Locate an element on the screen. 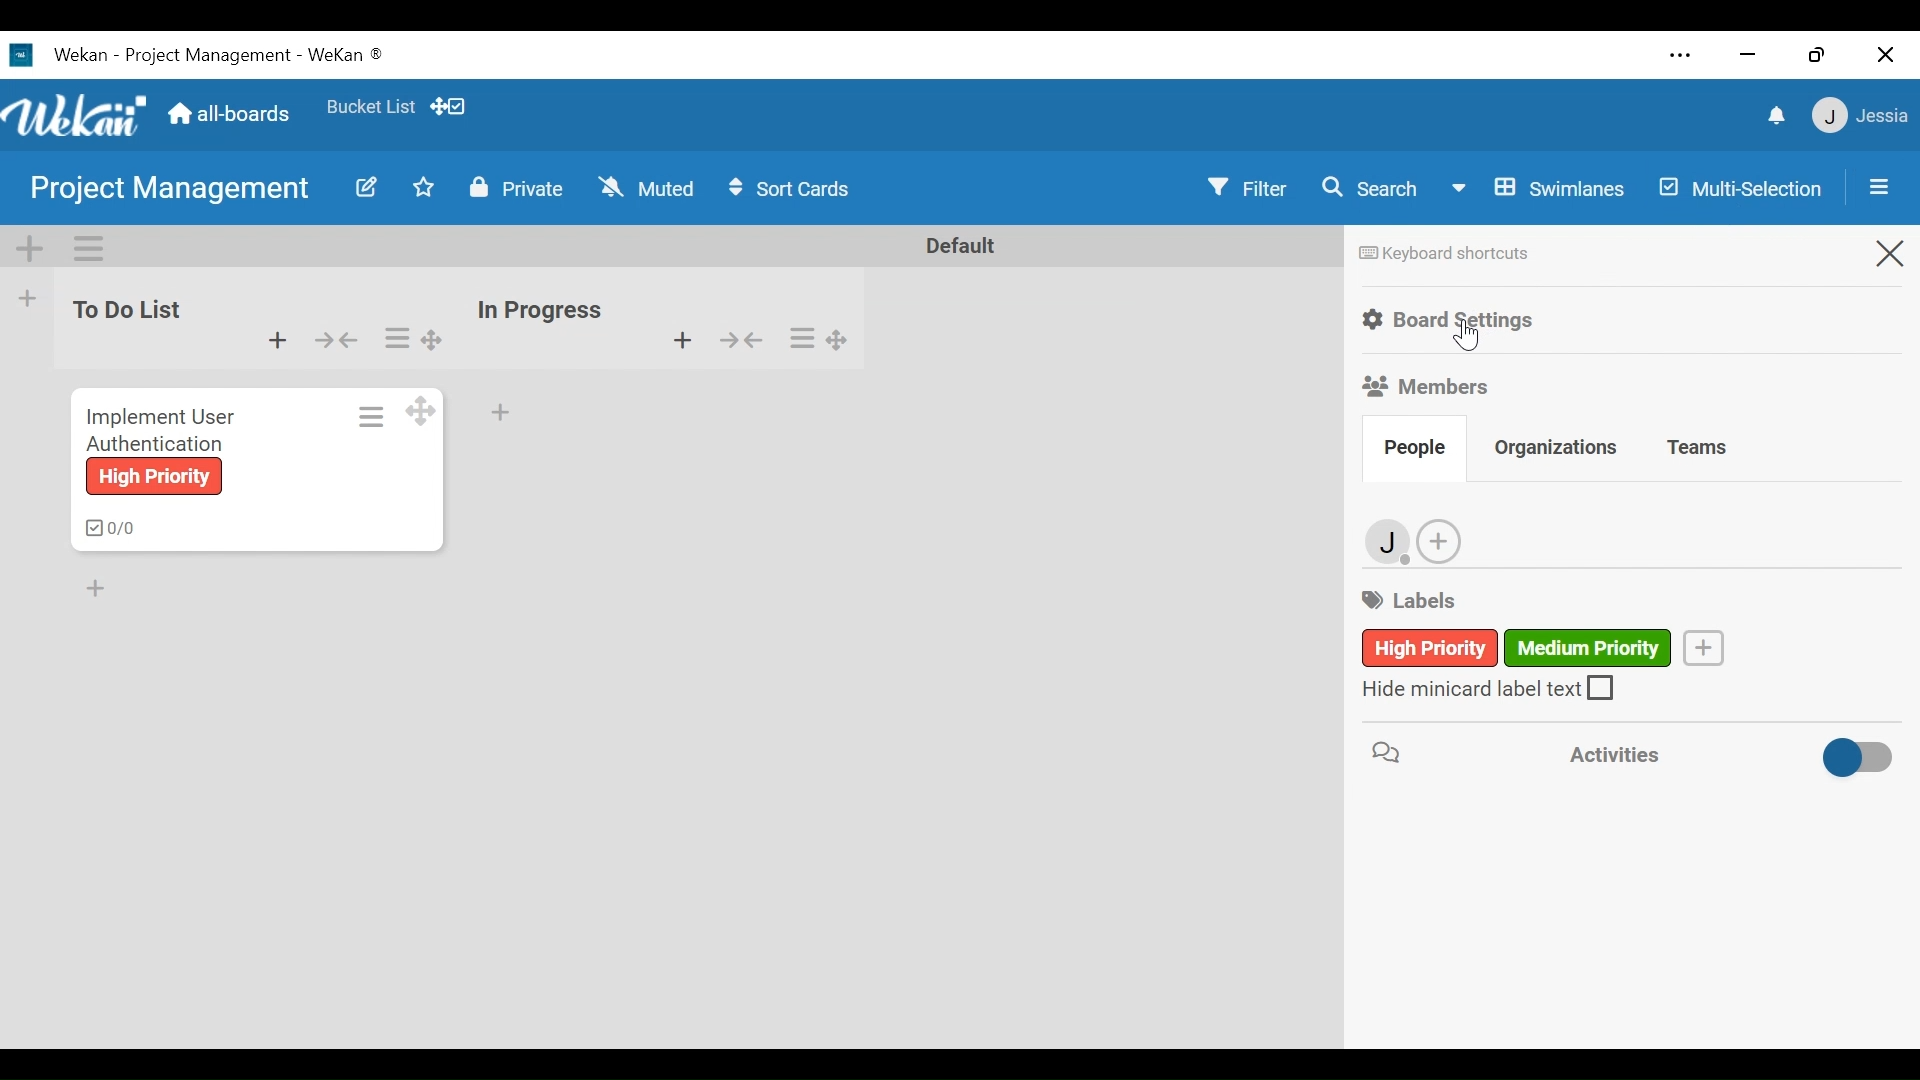 This screenshot has height=1080, width=1920. Private is located at coordinates (514, 186).